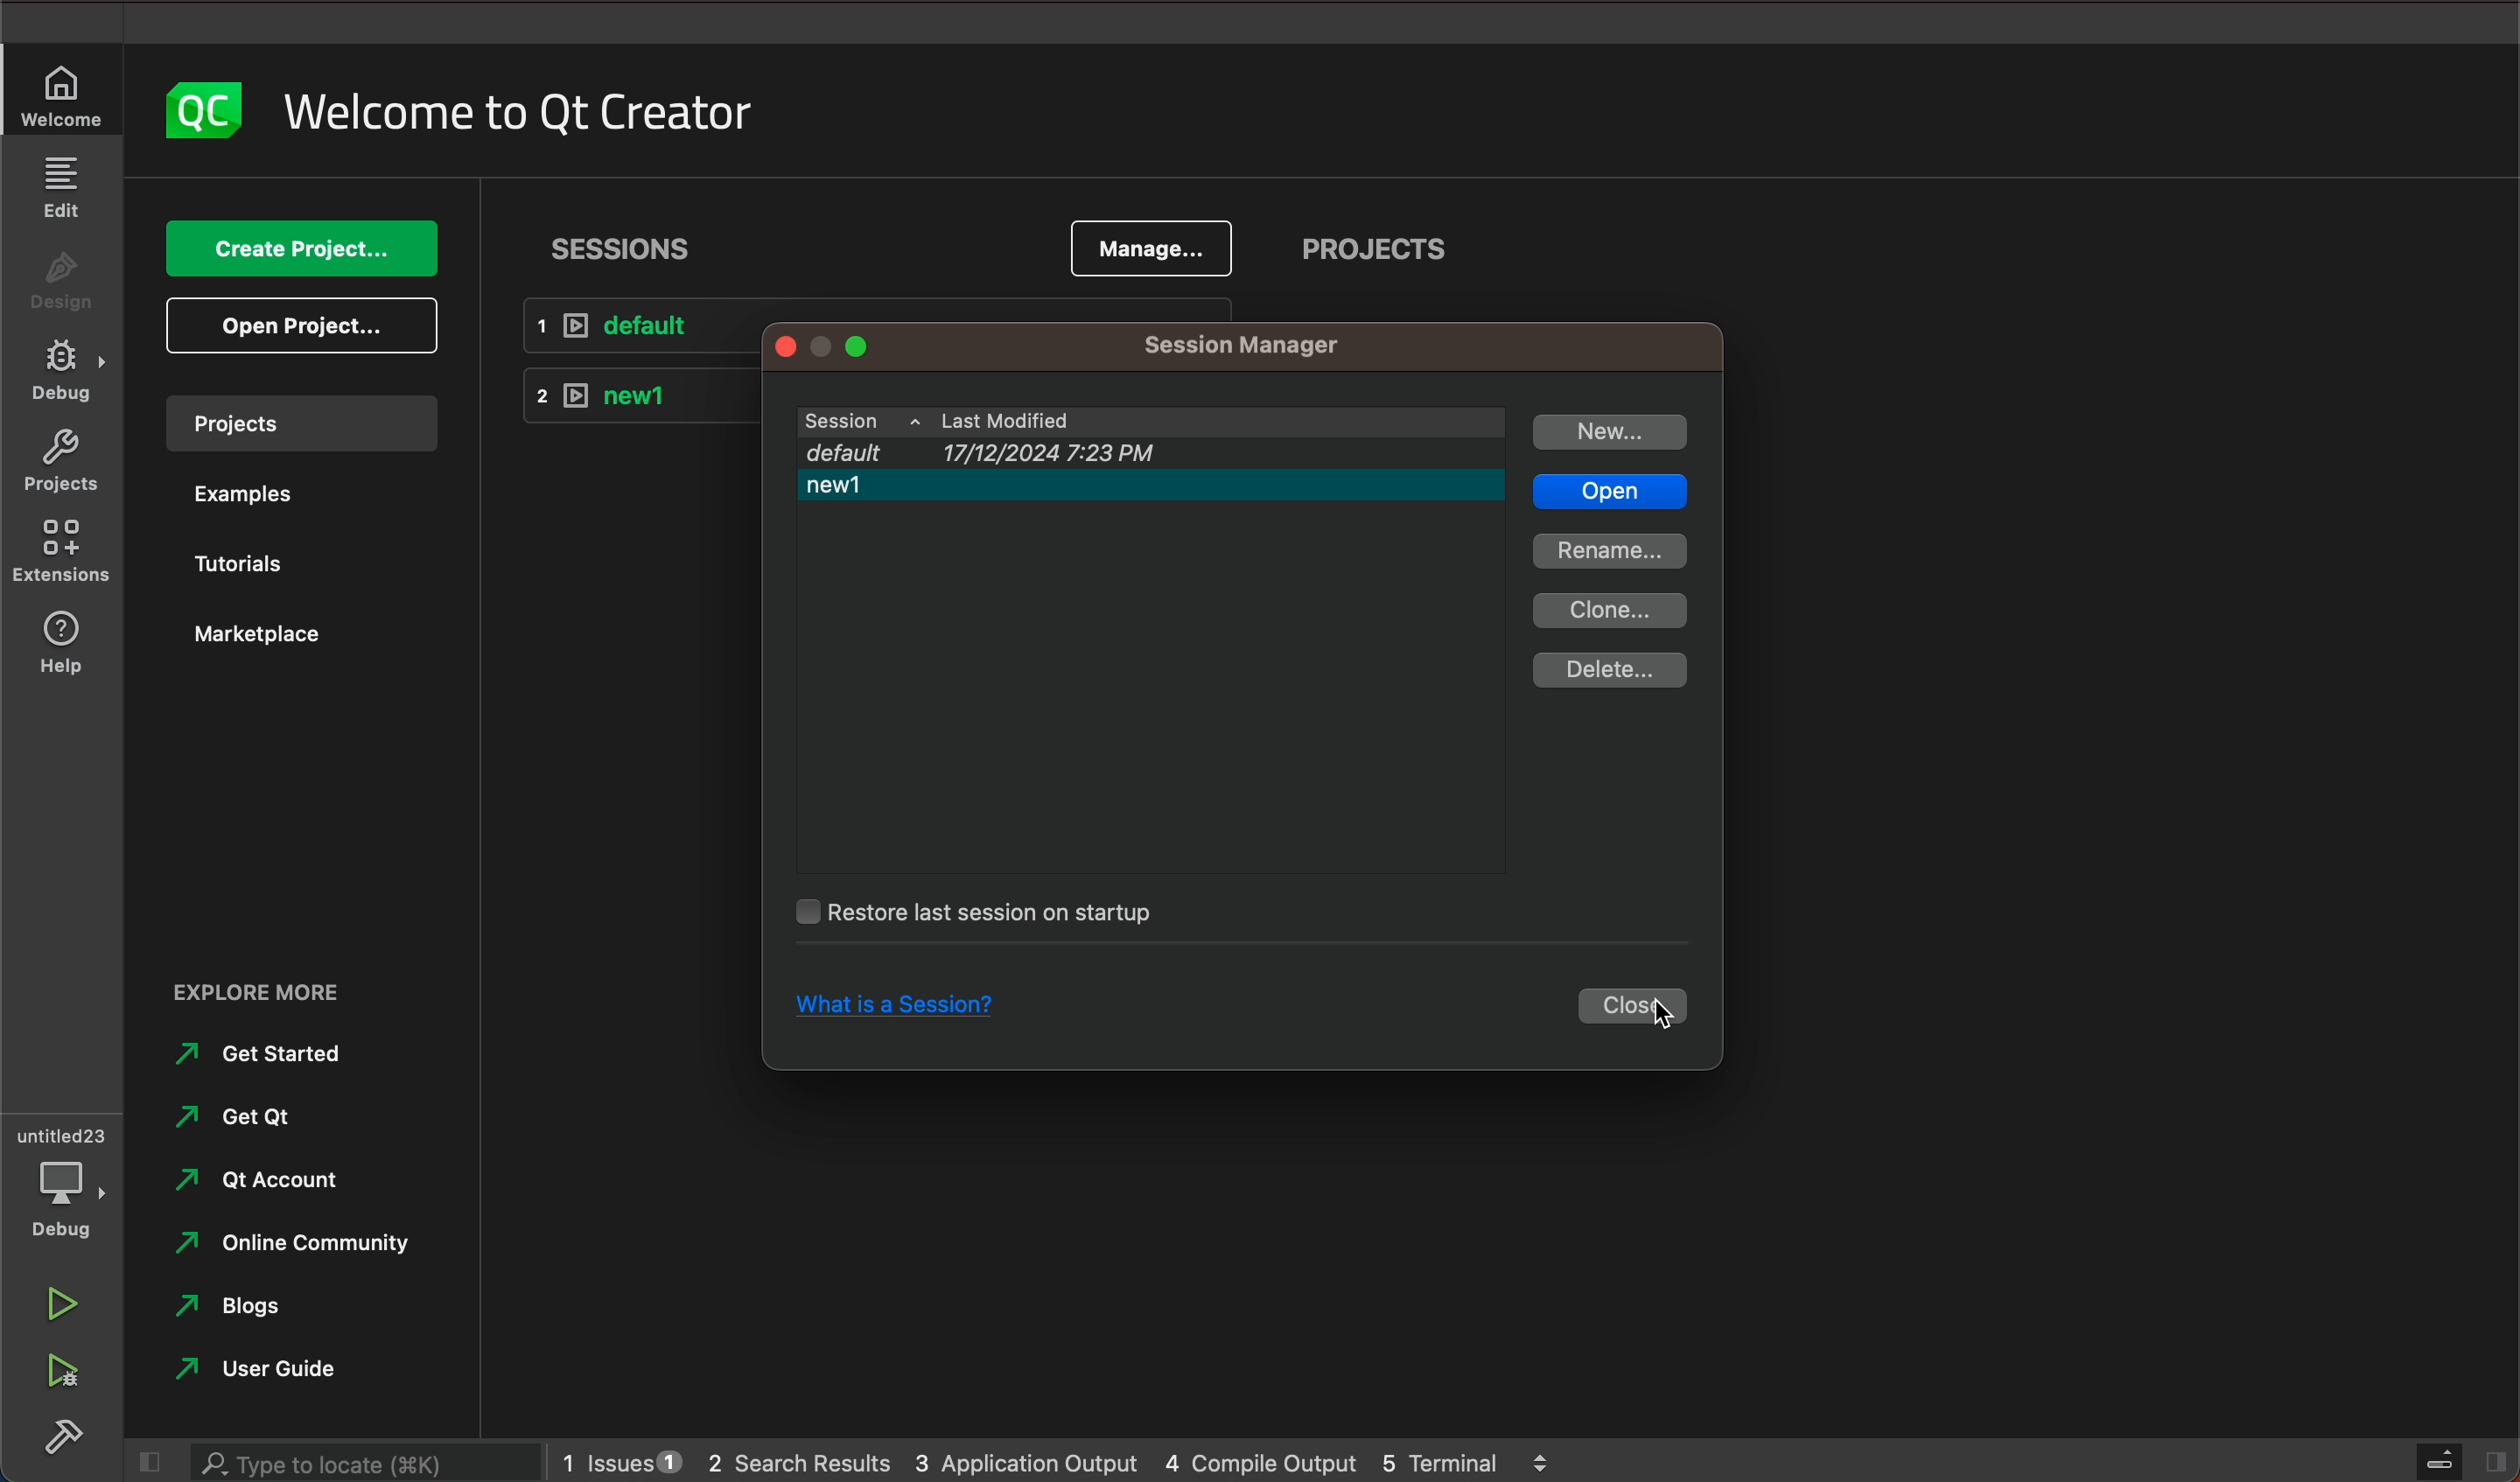 The image size is (2520, 1482). I want to click on tutorials, so click(251, 568).